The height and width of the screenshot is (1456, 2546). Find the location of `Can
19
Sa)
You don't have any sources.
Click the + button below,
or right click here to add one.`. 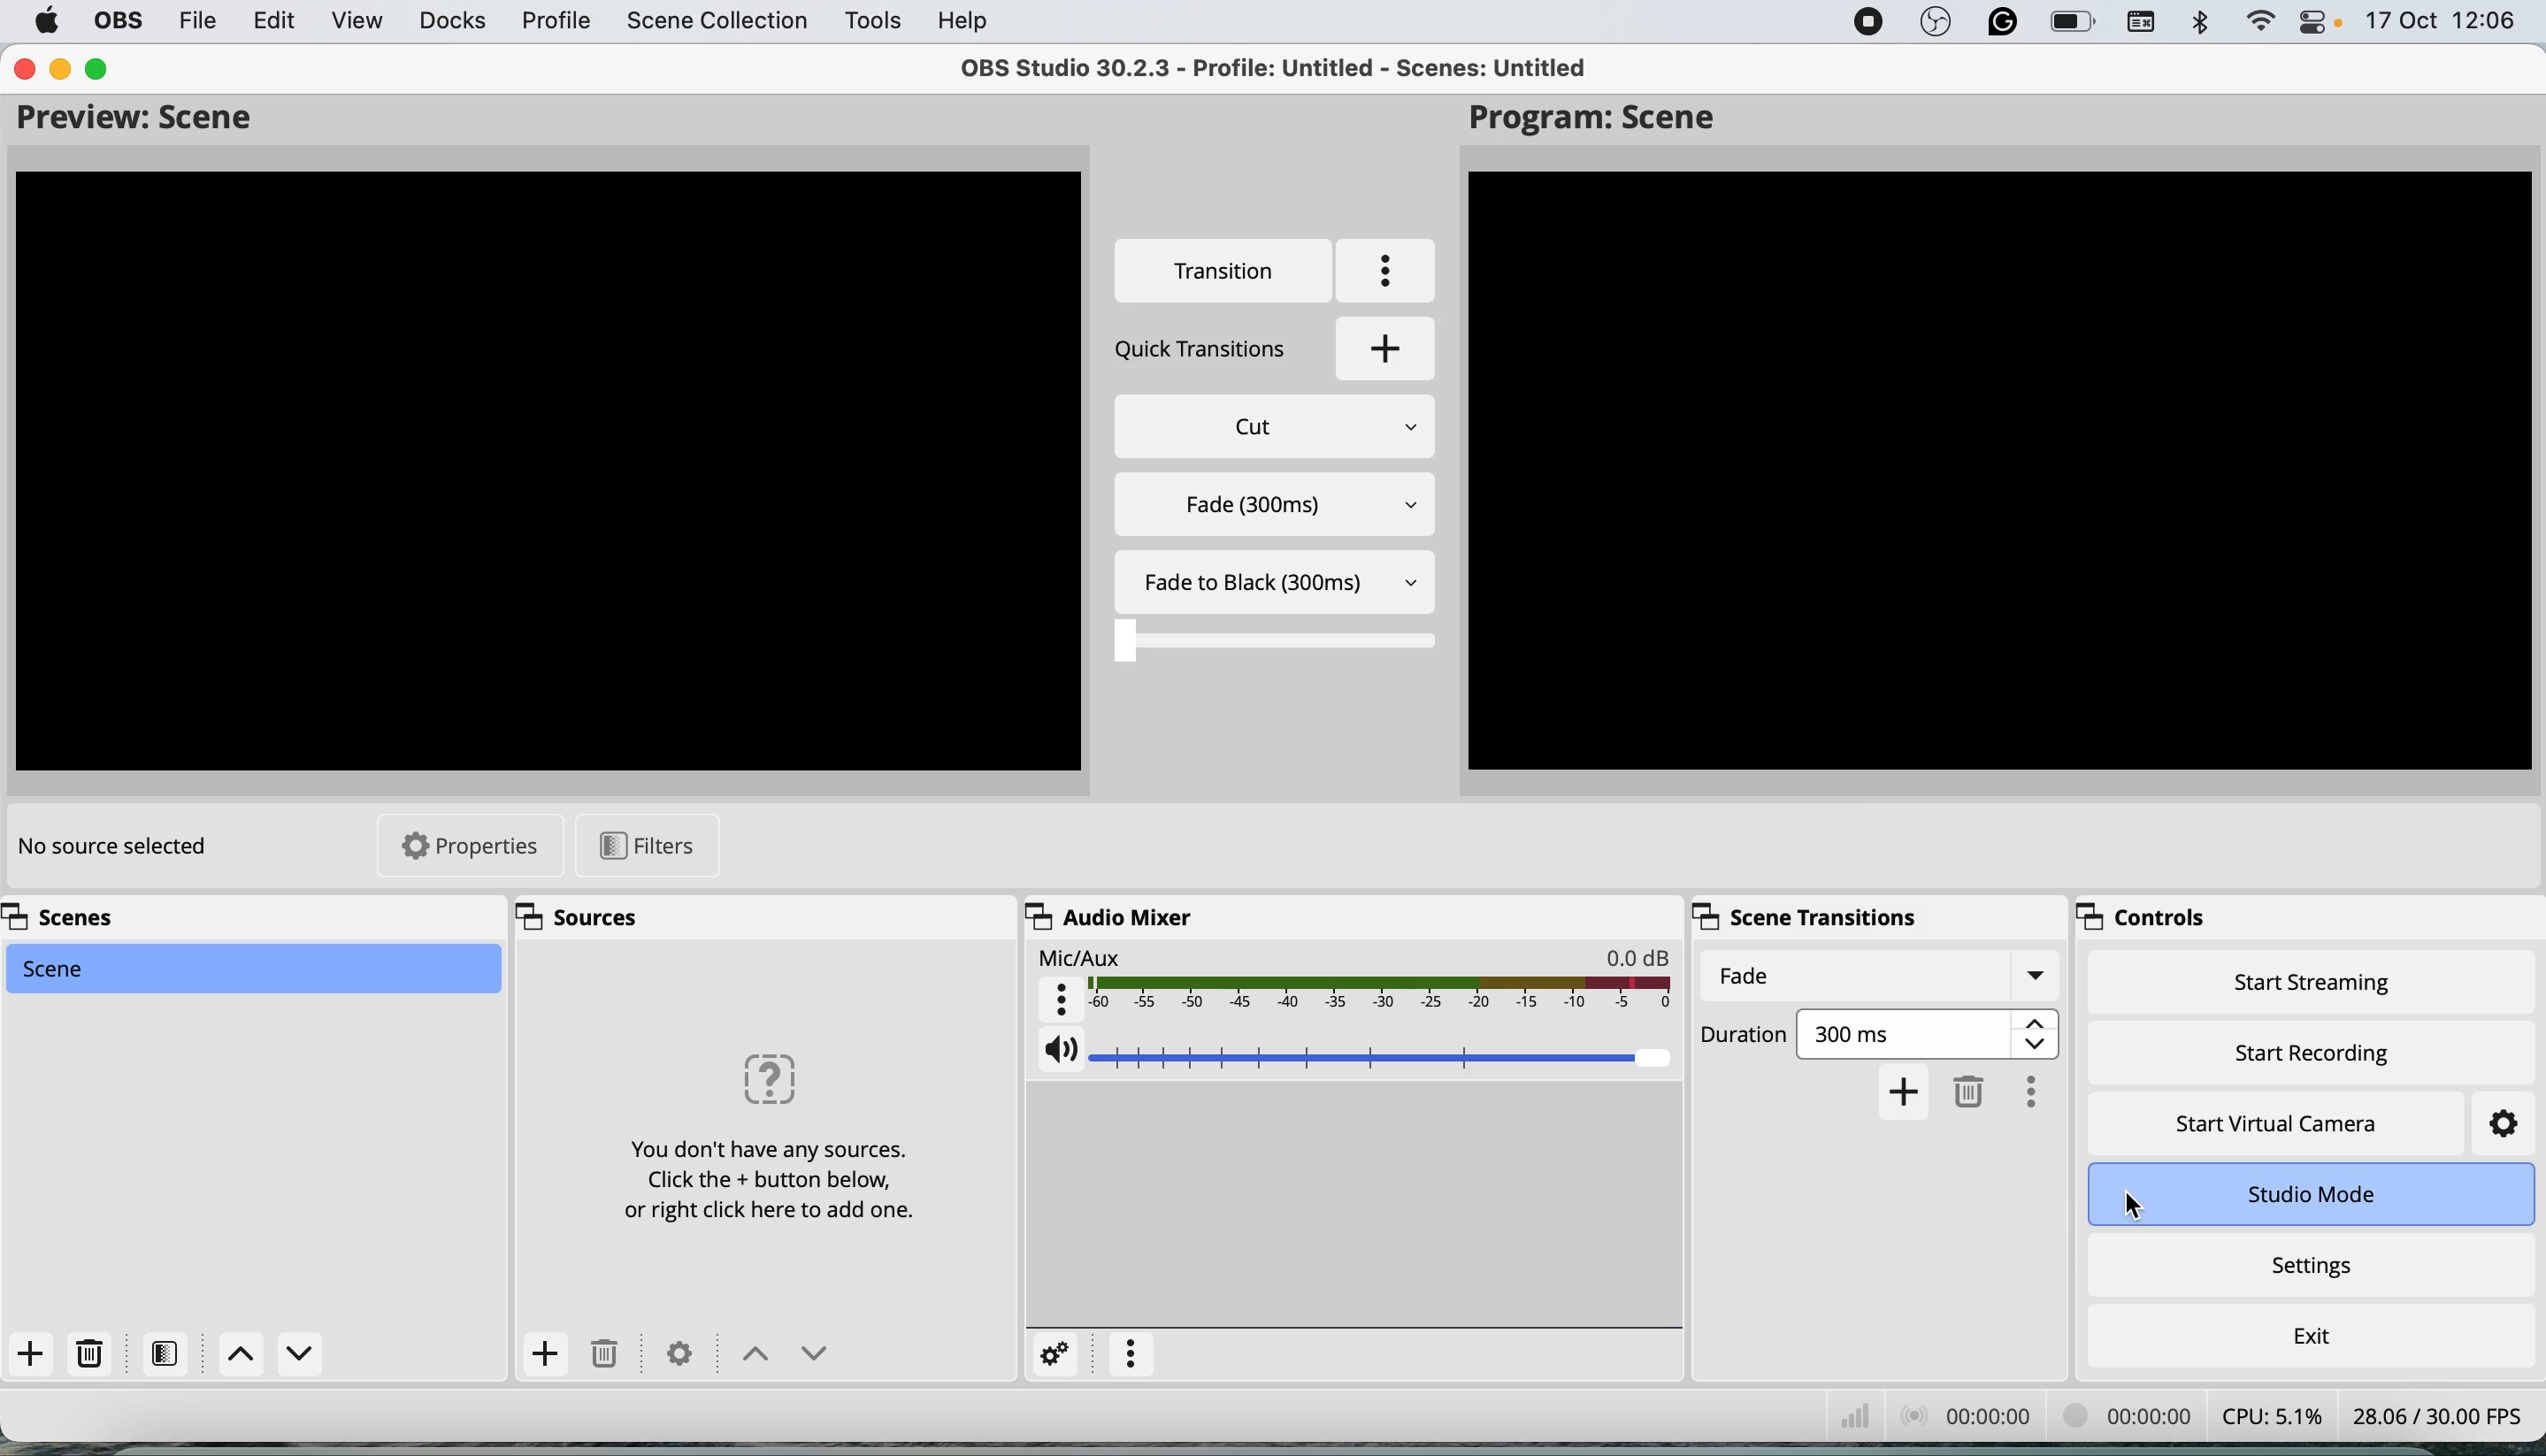

Can
19
Sa)
You don't have any sources.
Click the + button below,
or right click here to add one. is located at coordinates (743, 1134).